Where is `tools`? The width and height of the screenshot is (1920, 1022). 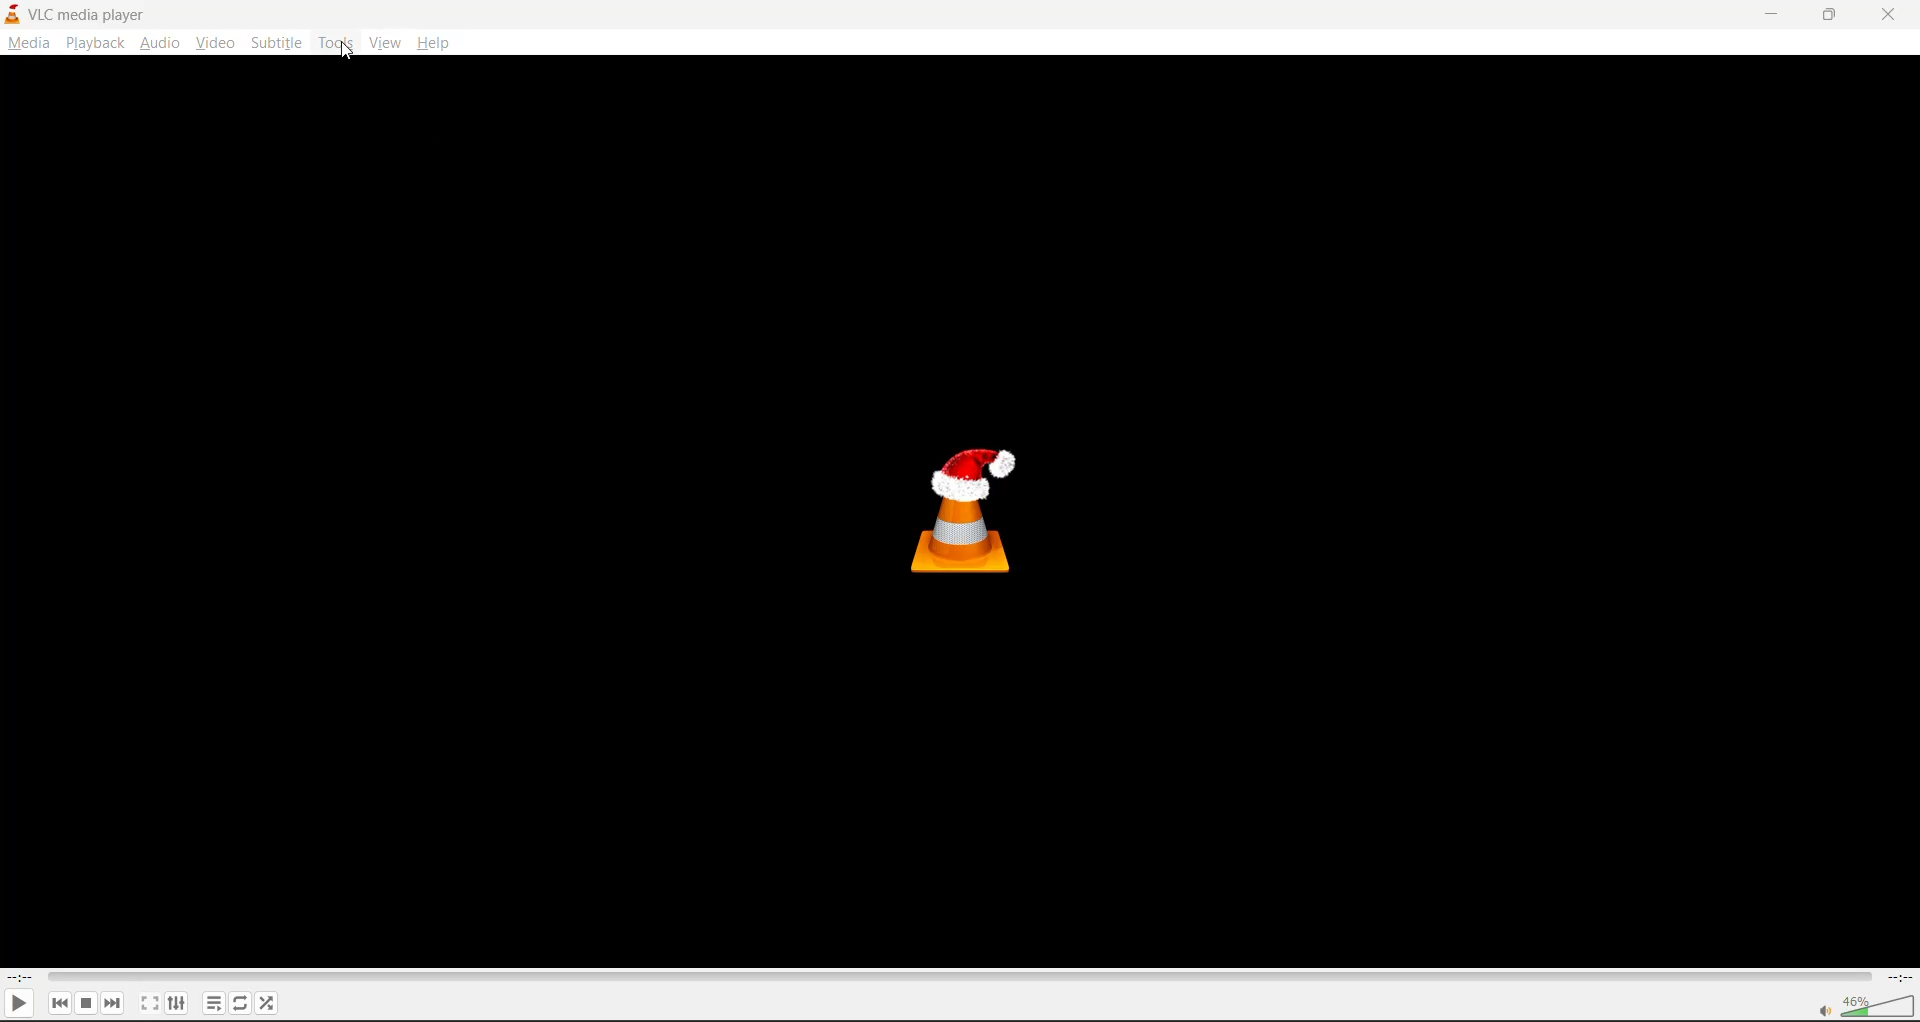 tools is located at coordinates (337, 44).